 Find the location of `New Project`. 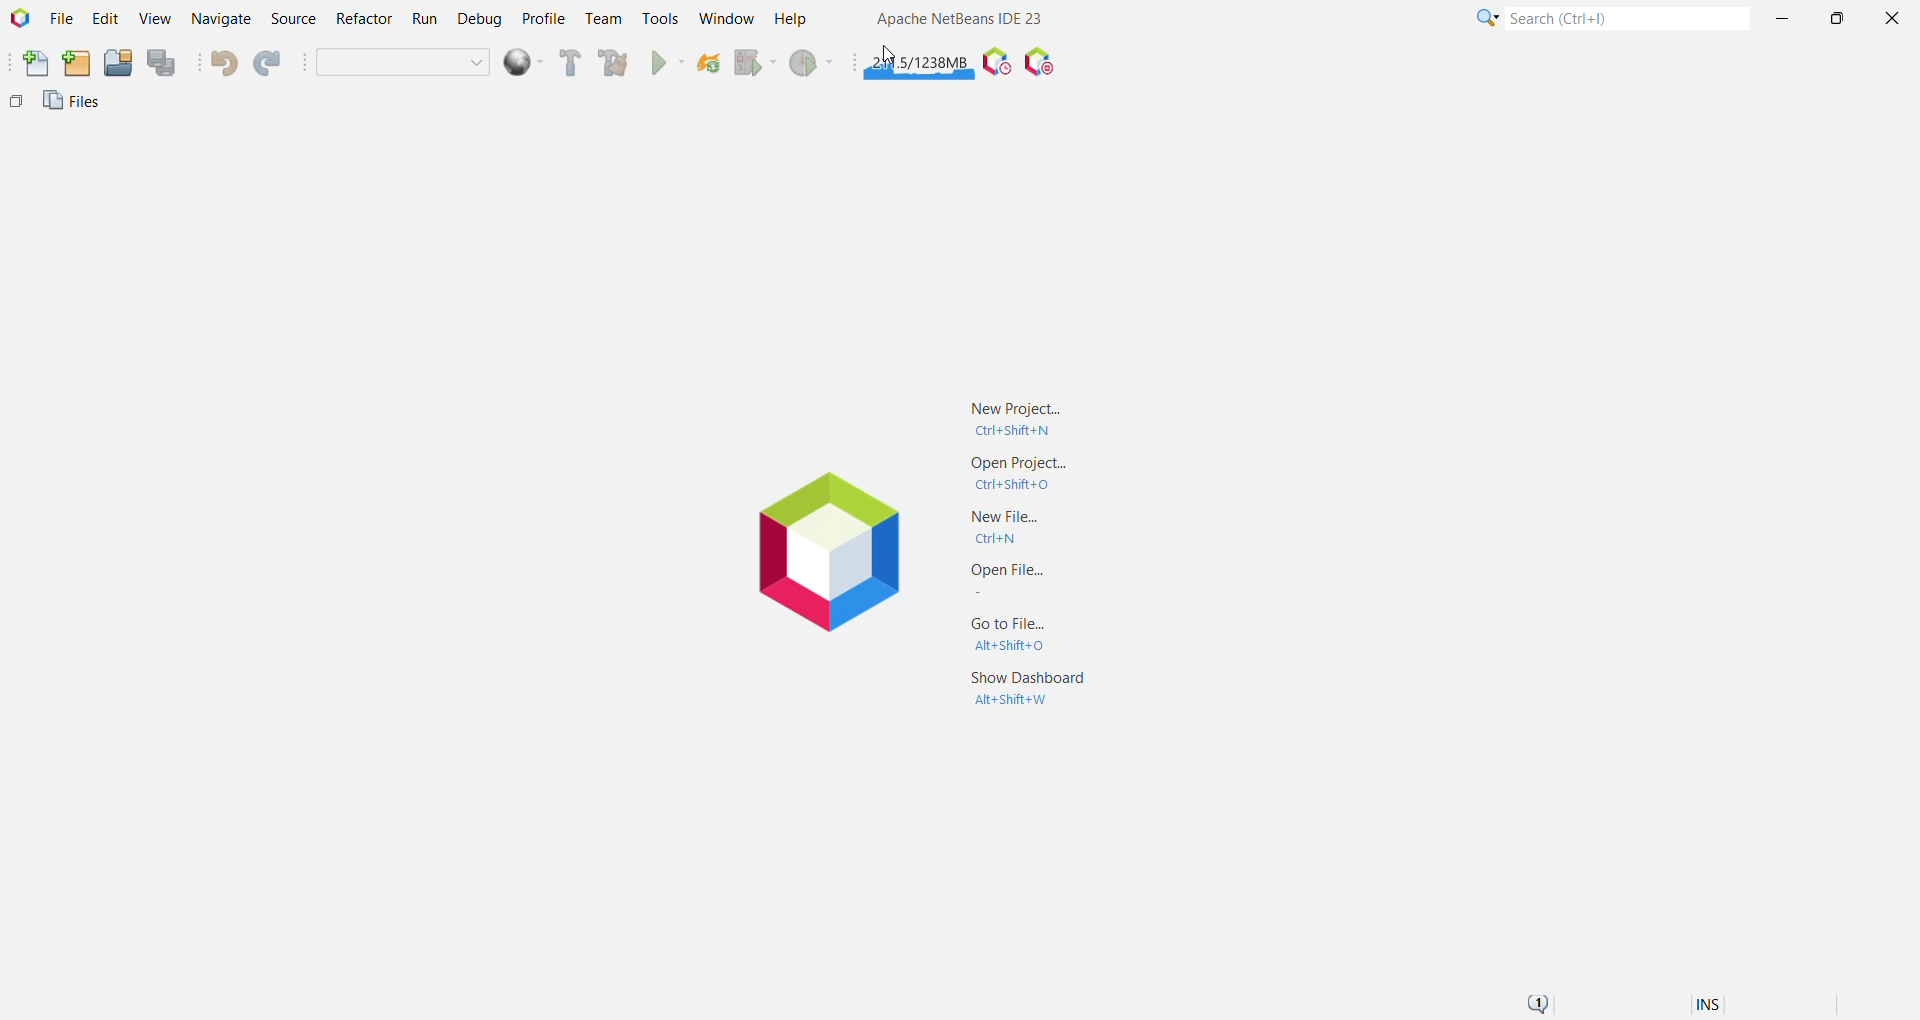

New Project is located at coordinates (76, 64).